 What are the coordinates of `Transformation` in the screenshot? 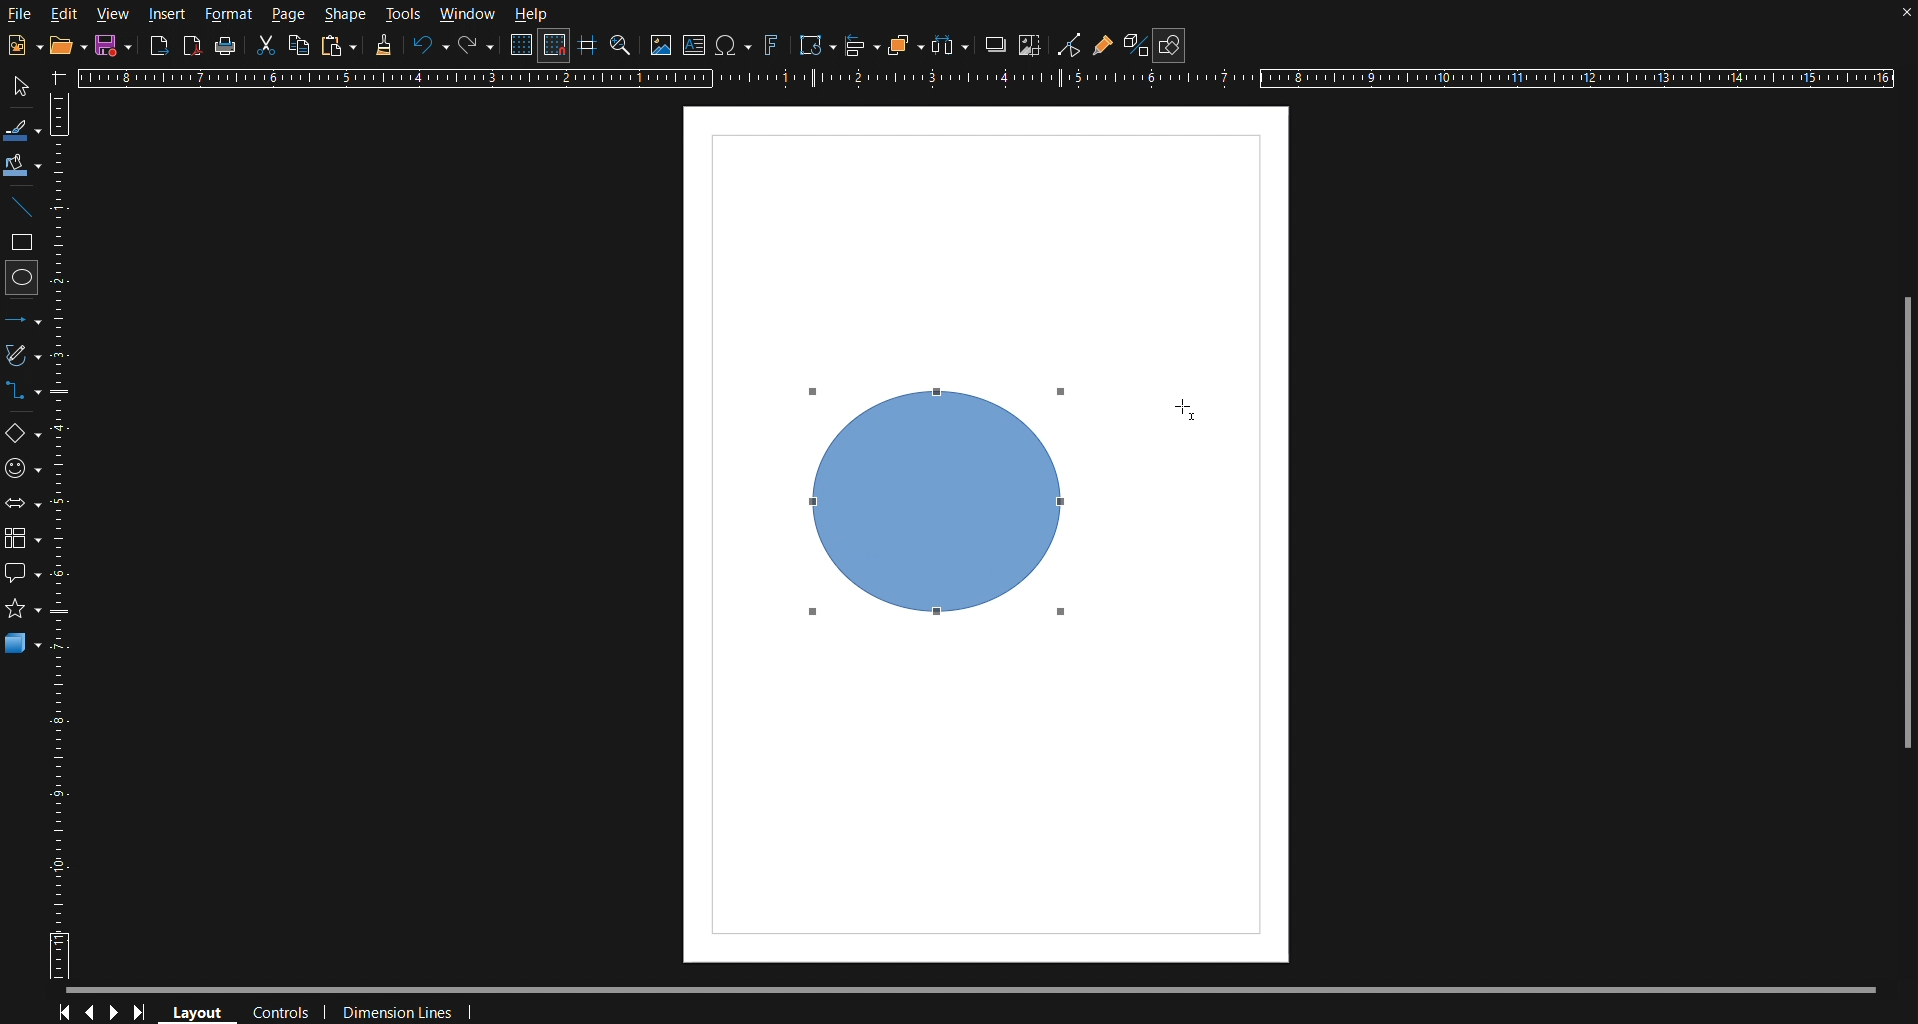 It's located at (816, 46).